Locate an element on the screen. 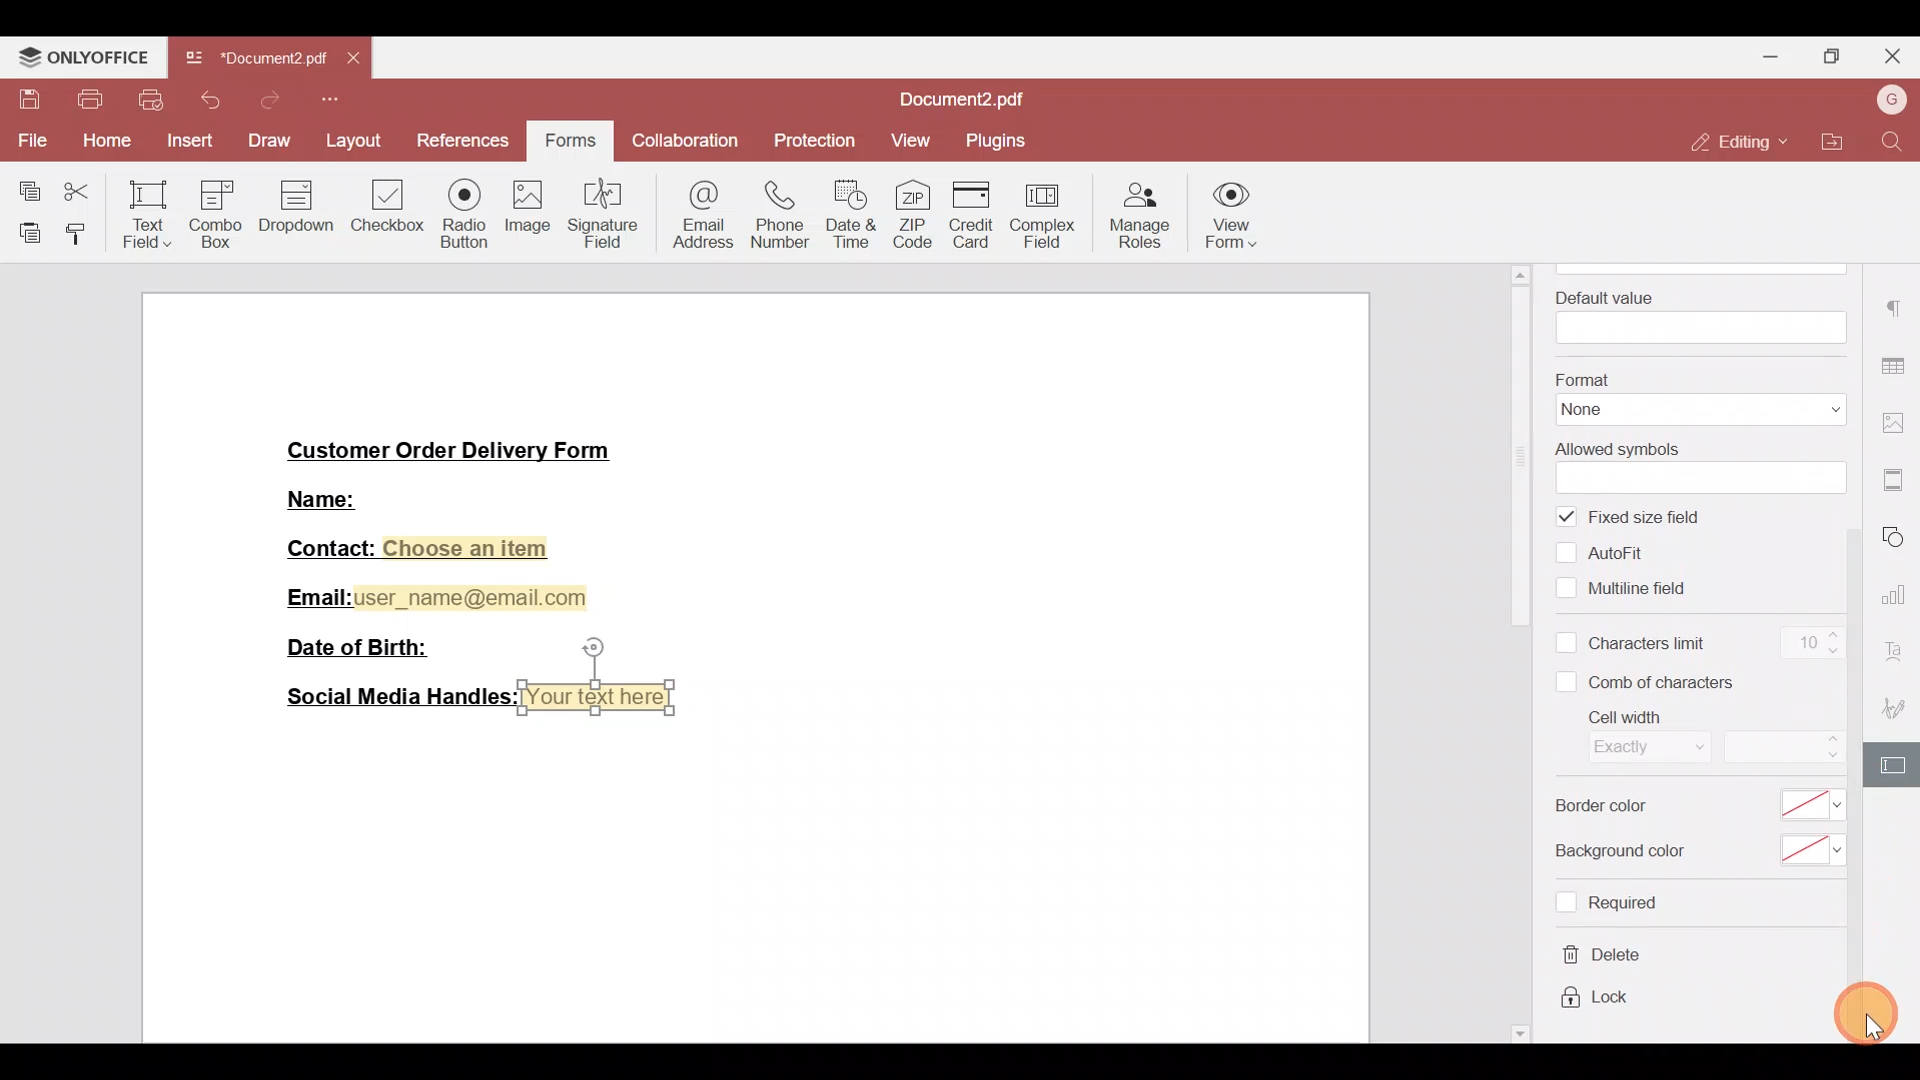 Image resolution: width=1920 pixels, height=1080 pixels. Phone number is located at coordinates (773, 215).